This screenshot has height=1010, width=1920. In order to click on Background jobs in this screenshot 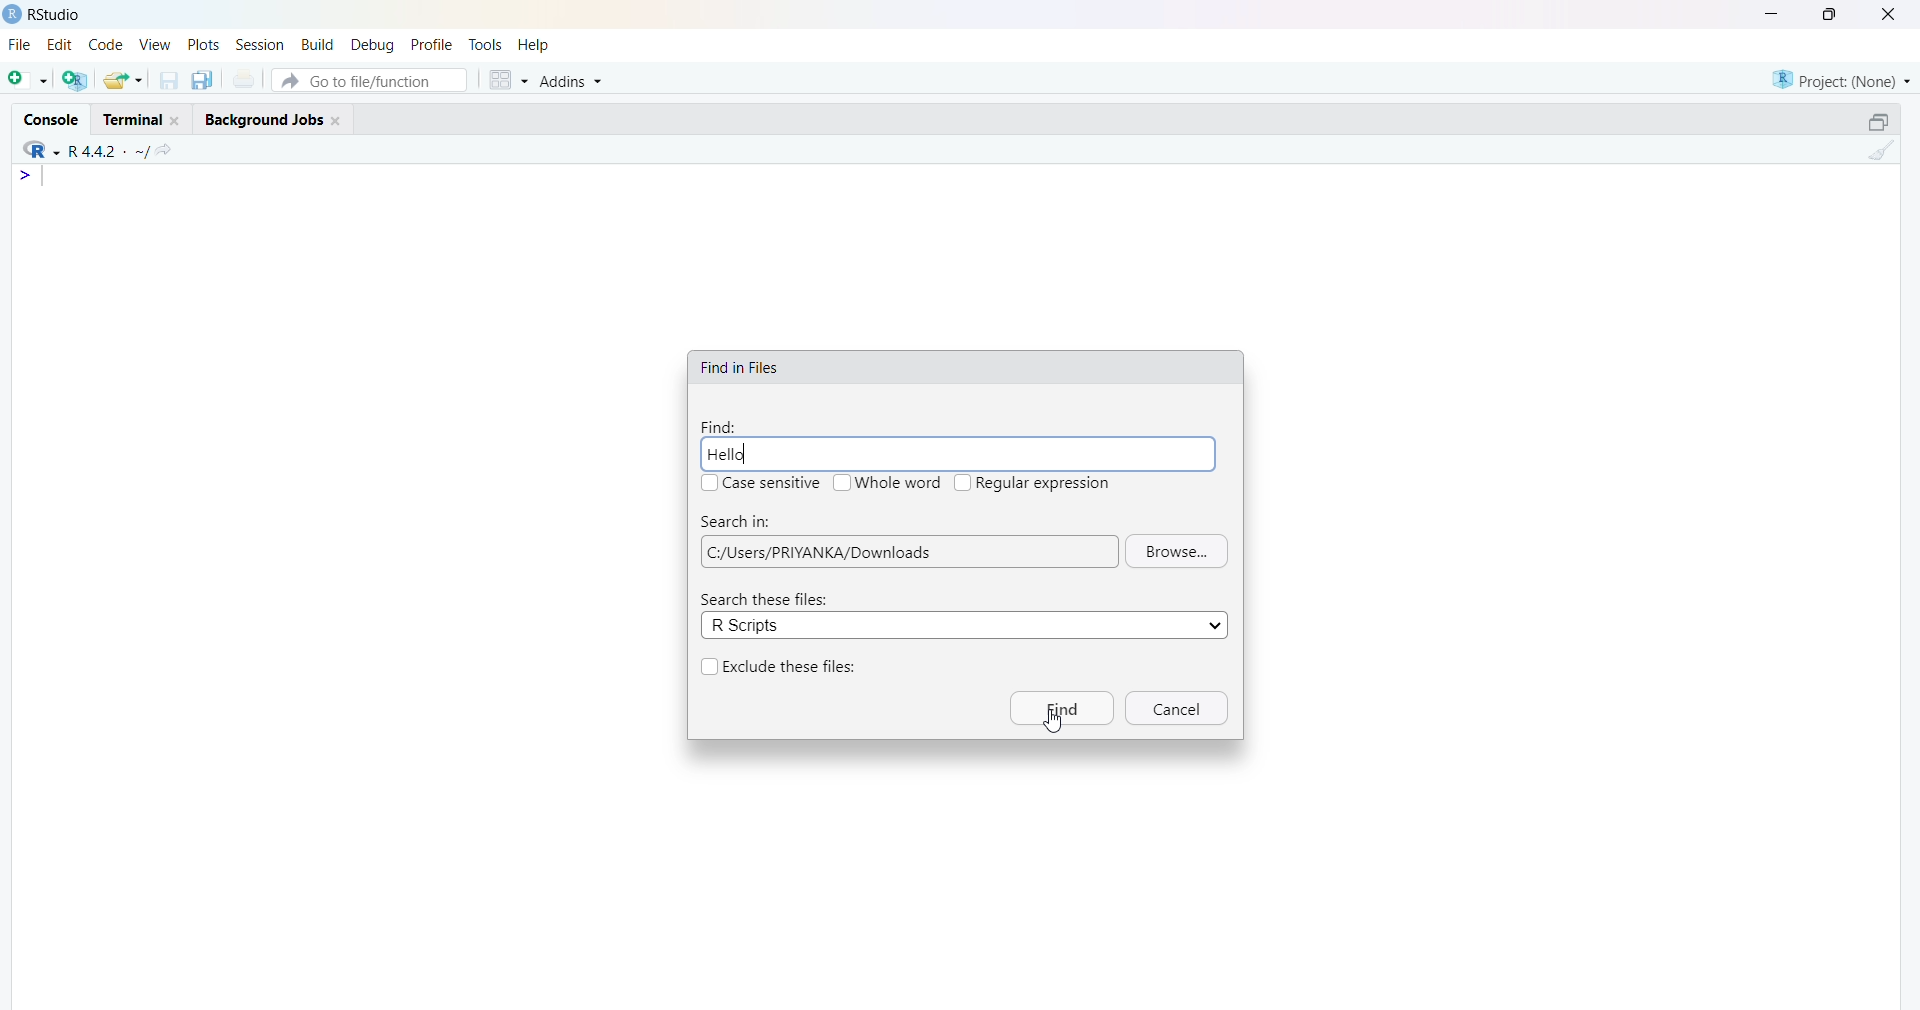, I will do `click(263, 122)`.